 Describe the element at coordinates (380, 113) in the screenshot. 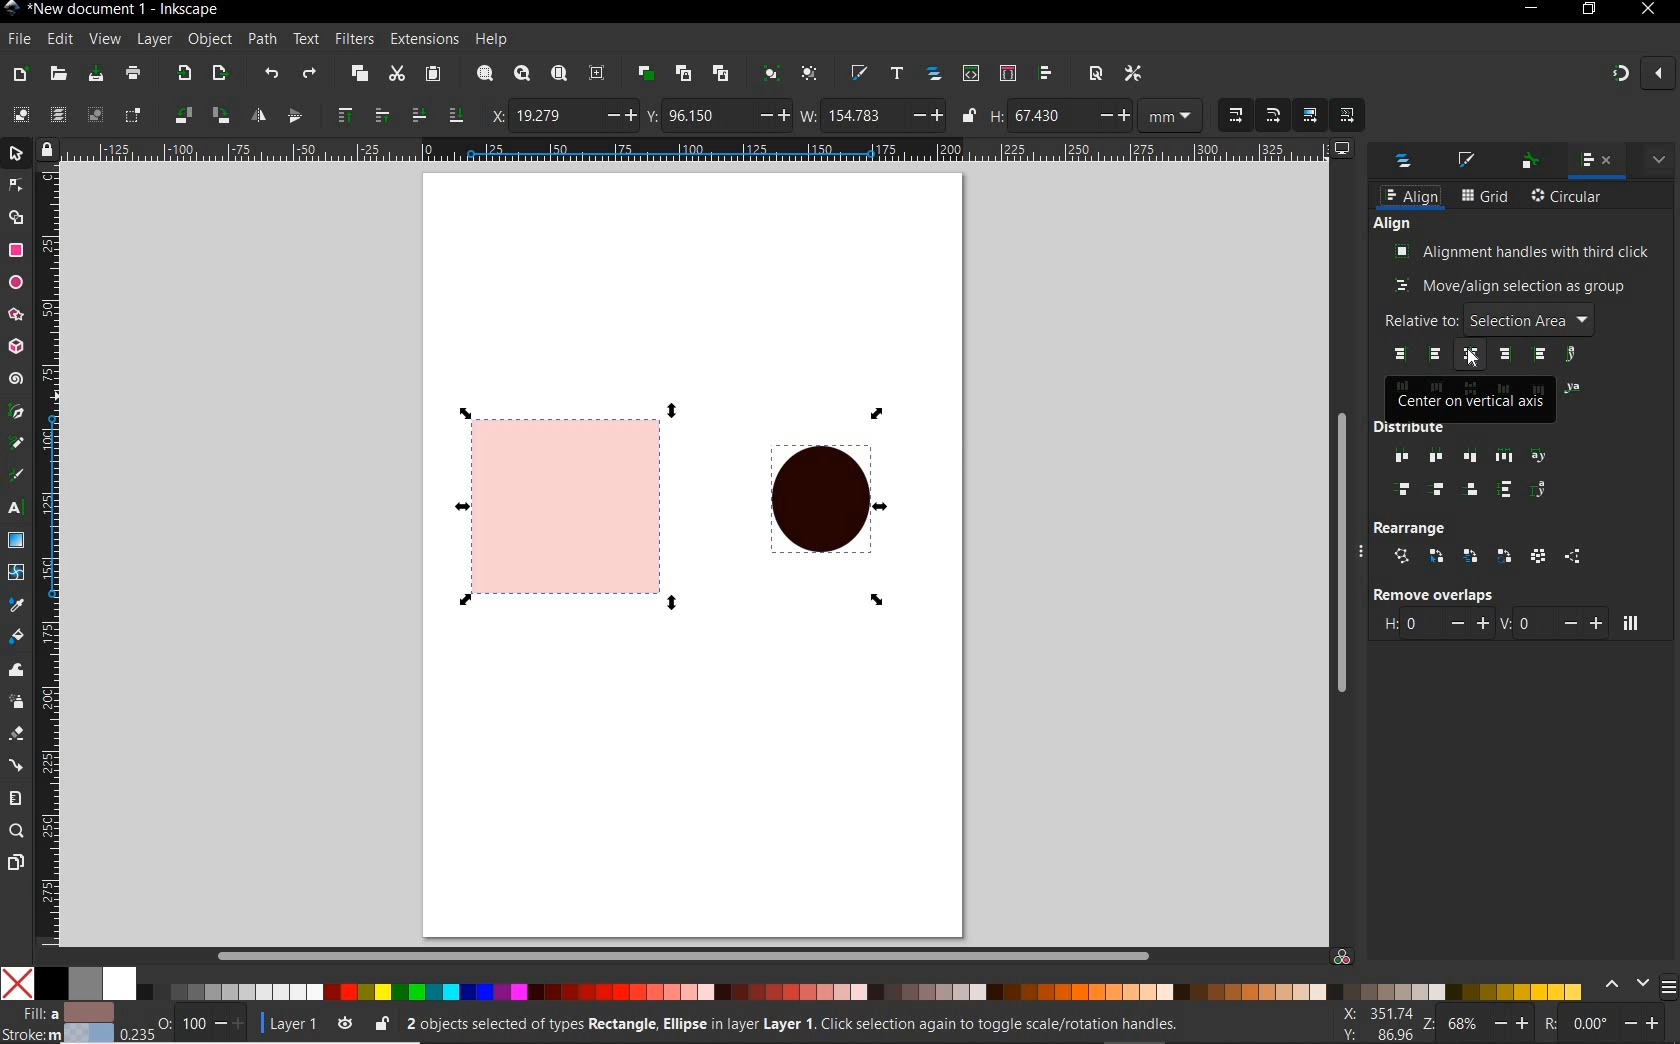

I see `raise` at that location.